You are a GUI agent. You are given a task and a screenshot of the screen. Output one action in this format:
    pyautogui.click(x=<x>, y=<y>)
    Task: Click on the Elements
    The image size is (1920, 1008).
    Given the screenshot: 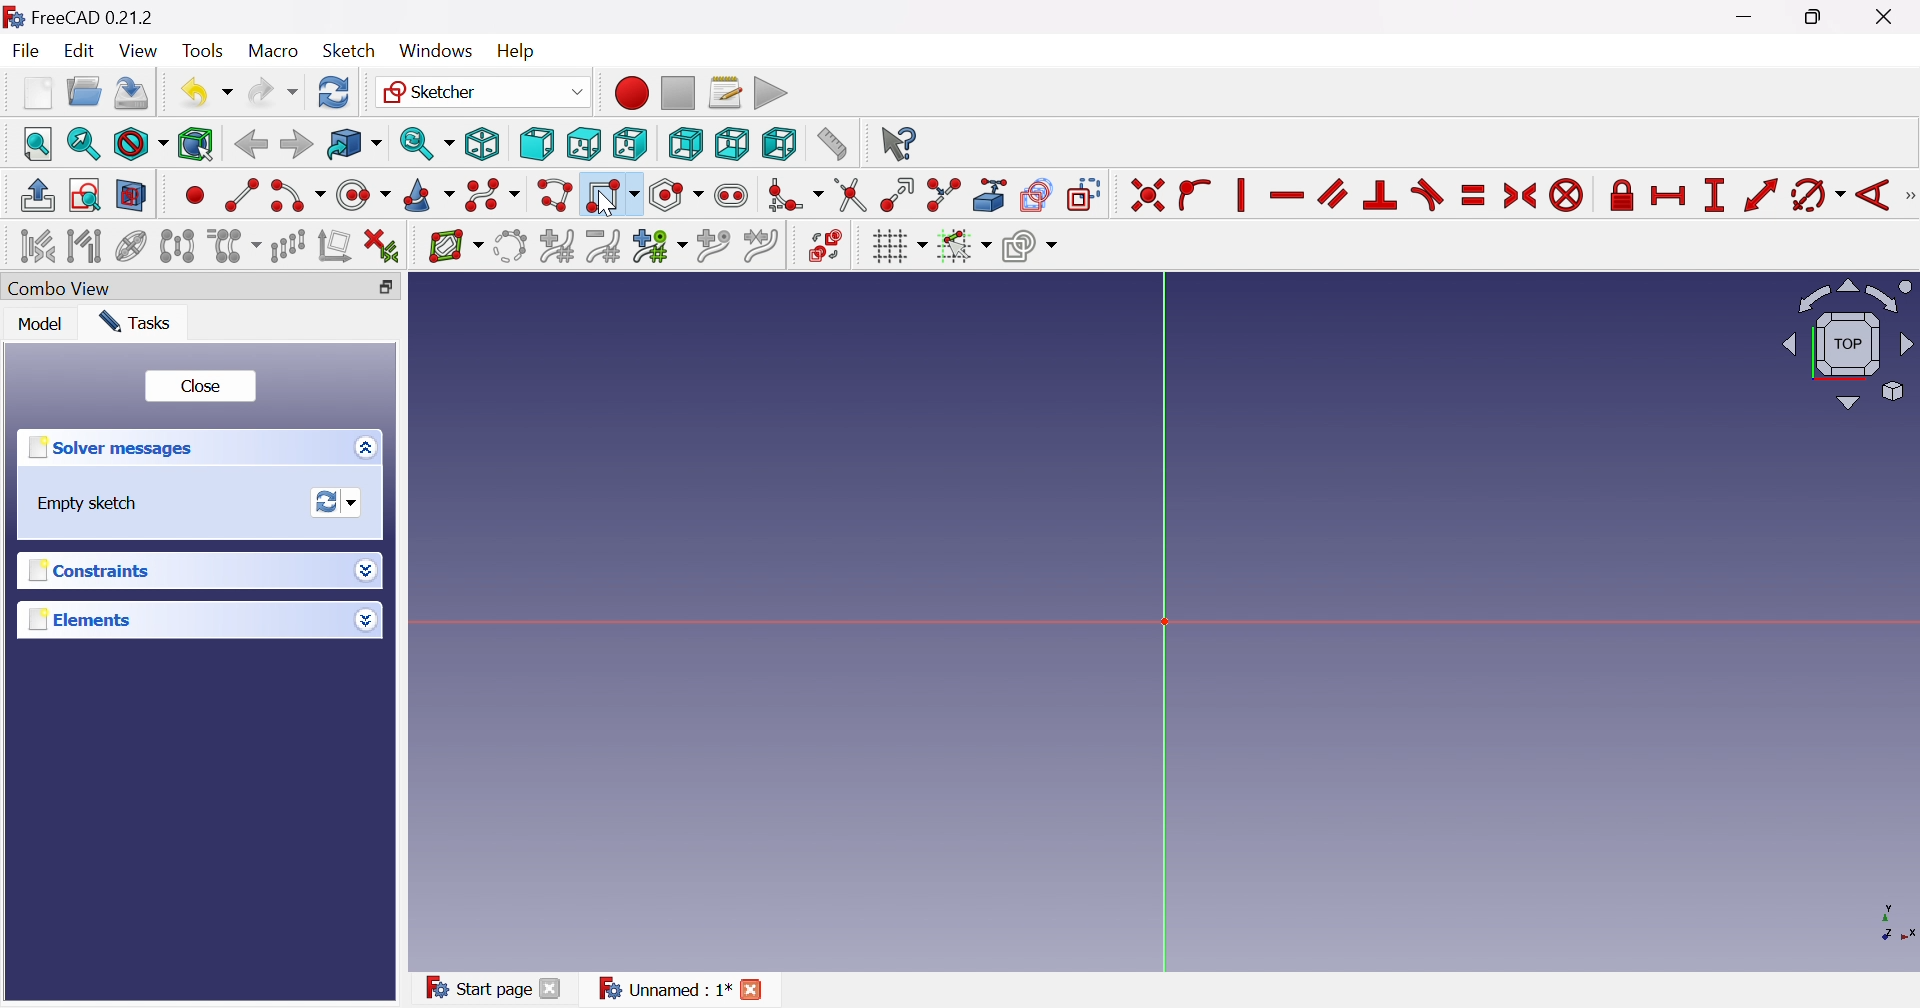 What is the action you would take?
    pyautogui.click(x=81, y=619)
    